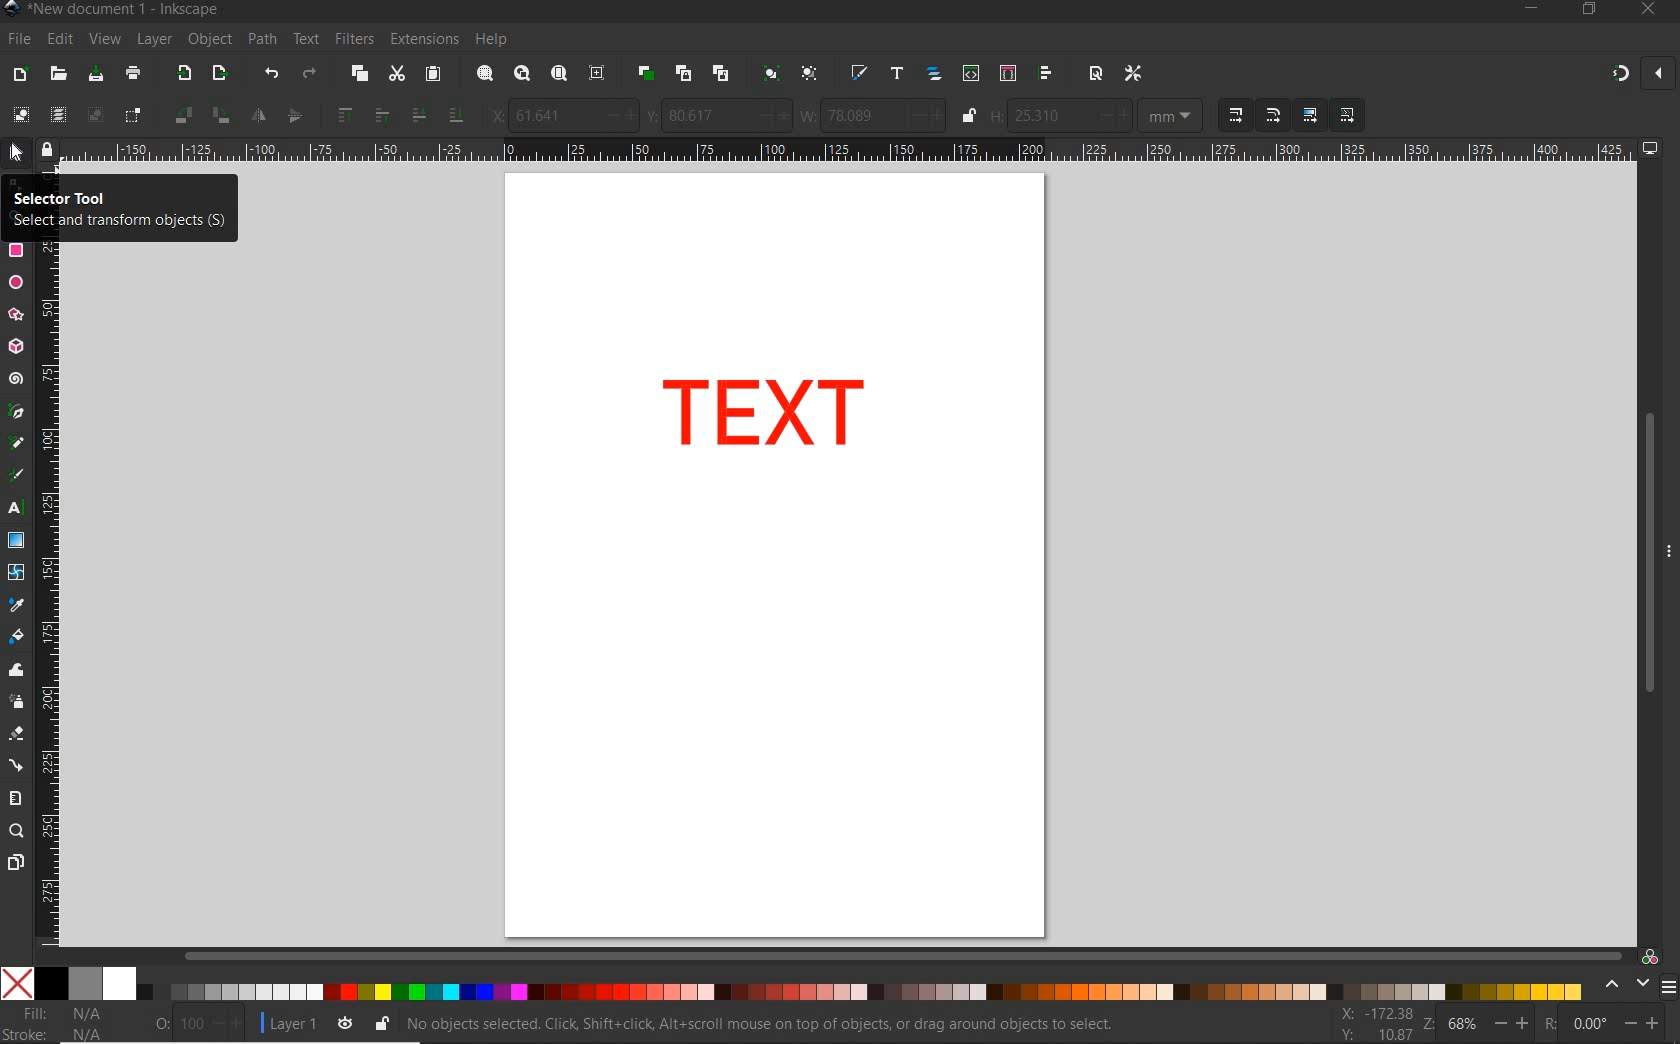 This screenshot has height=1044, width=1680. Describe the element at coordinates (16, 832) in the screenshot. I see `zoom tool` at that location.